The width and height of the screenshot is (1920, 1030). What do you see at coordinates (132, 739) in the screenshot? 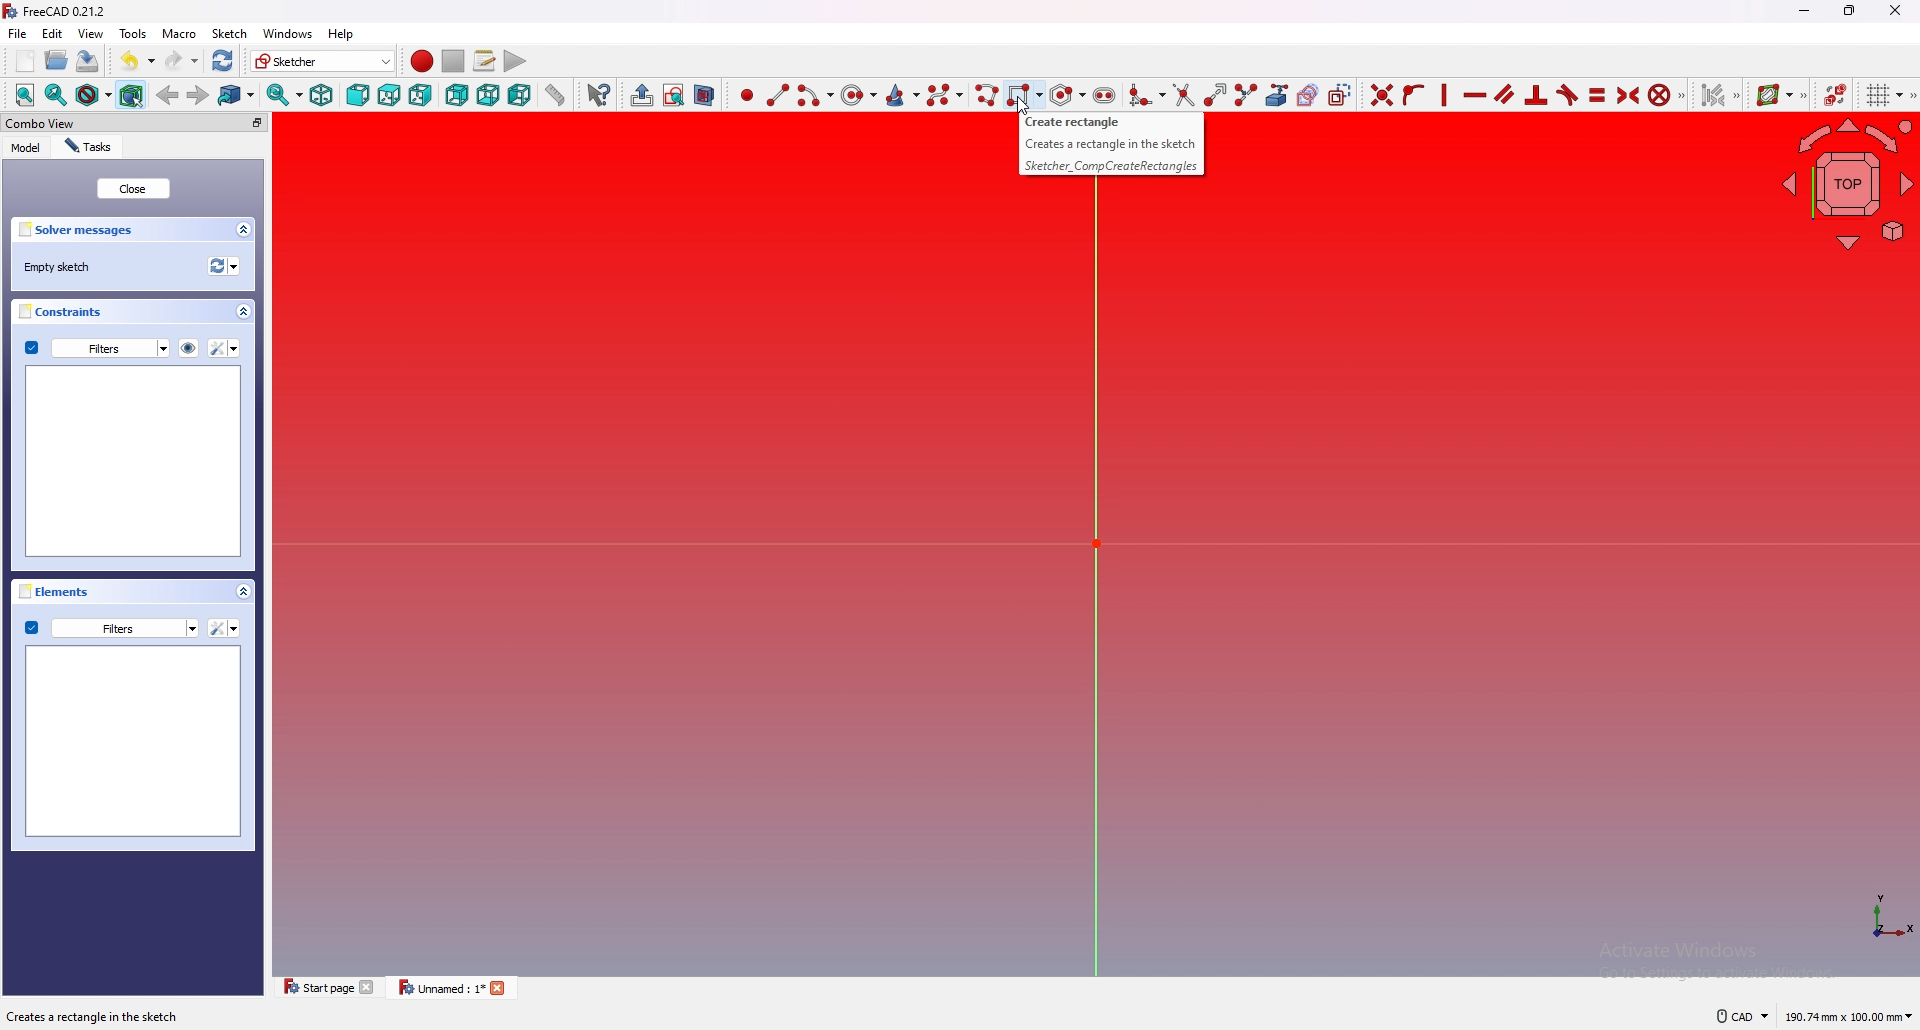
I see `preview` at bounding box center [132, 739].